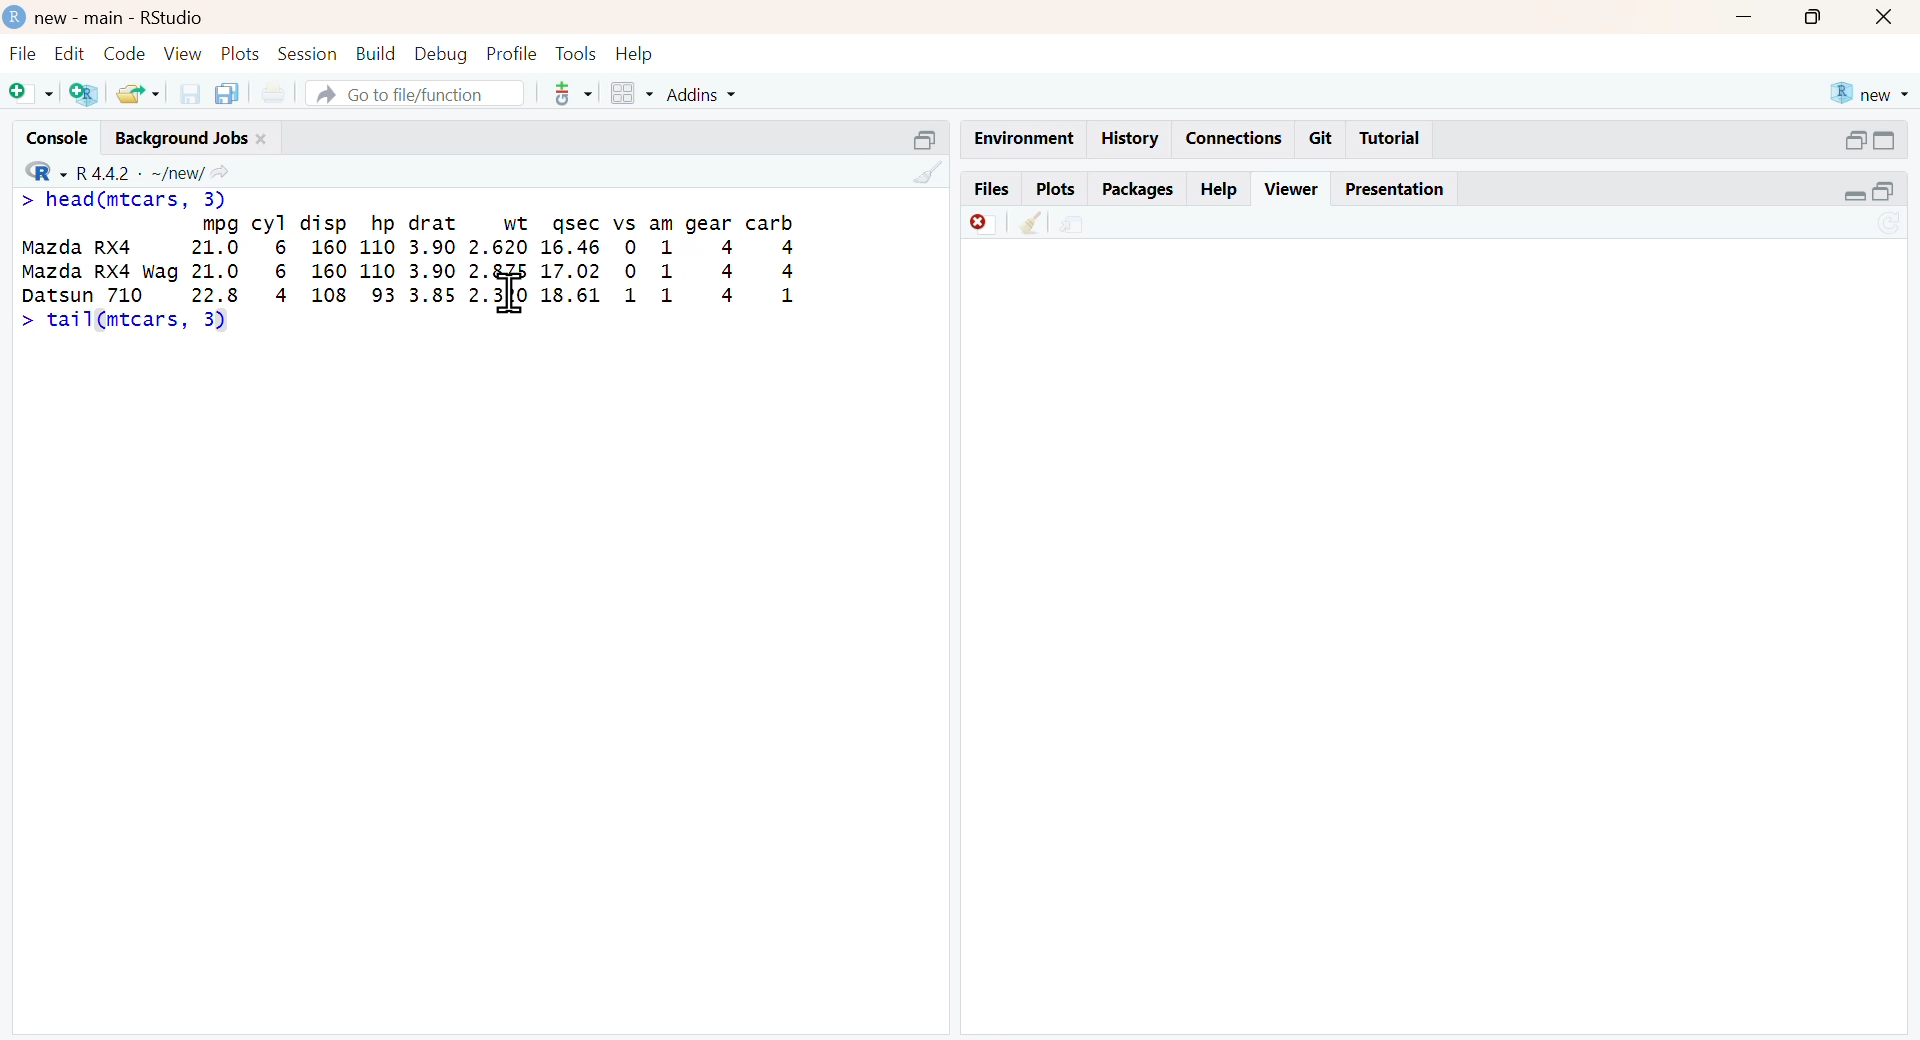  I want to click on History, so click(1130, 138).